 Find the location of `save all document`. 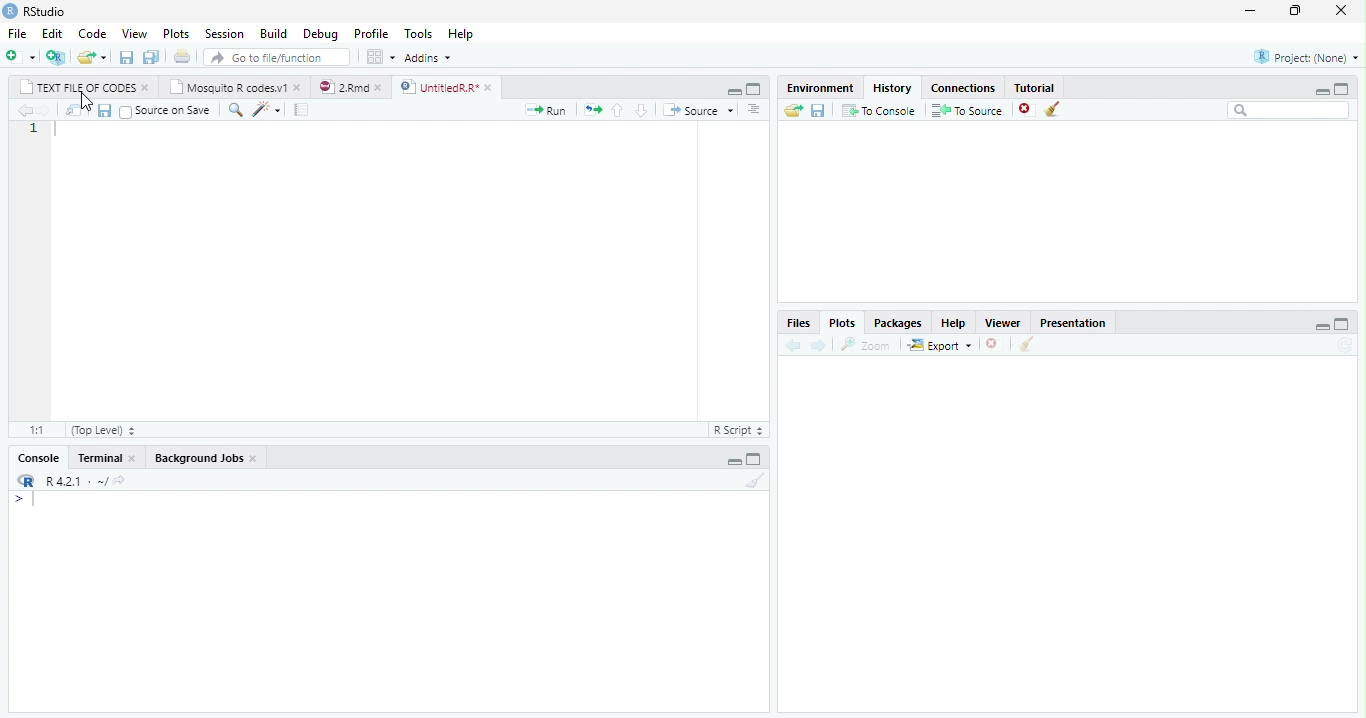

save all document is located at coordinates (153, 56).